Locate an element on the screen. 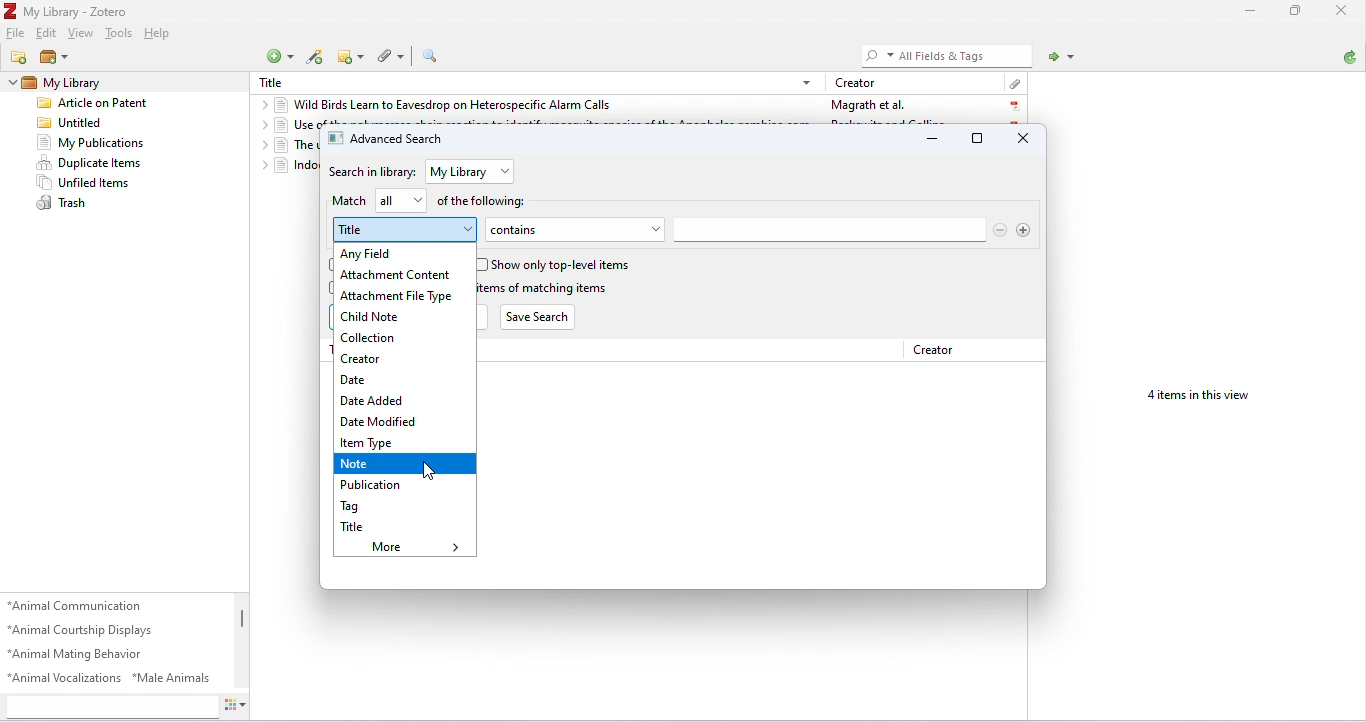 The image size is (1366, 722). include parent and child items of matching items is located at coordinates (545, 288).